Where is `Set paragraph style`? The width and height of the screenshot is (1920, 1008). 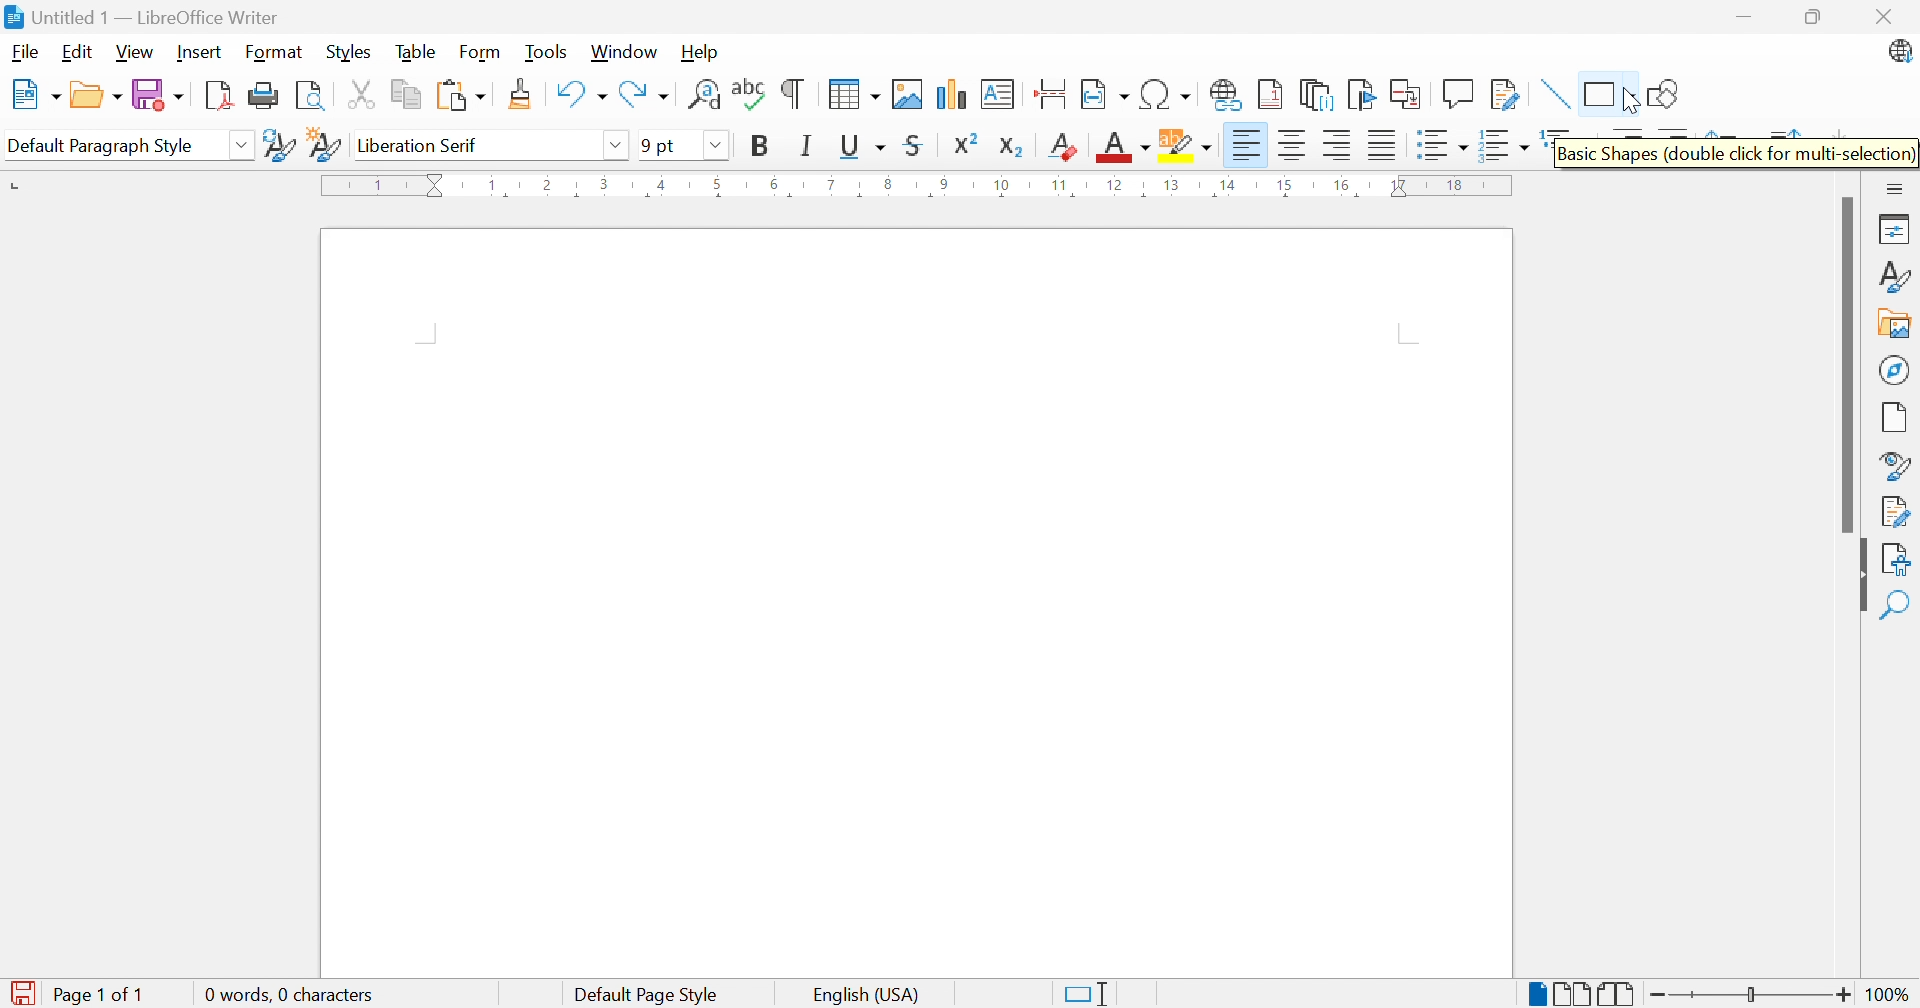
Set paragraph style is located at coordinates (112, 146).